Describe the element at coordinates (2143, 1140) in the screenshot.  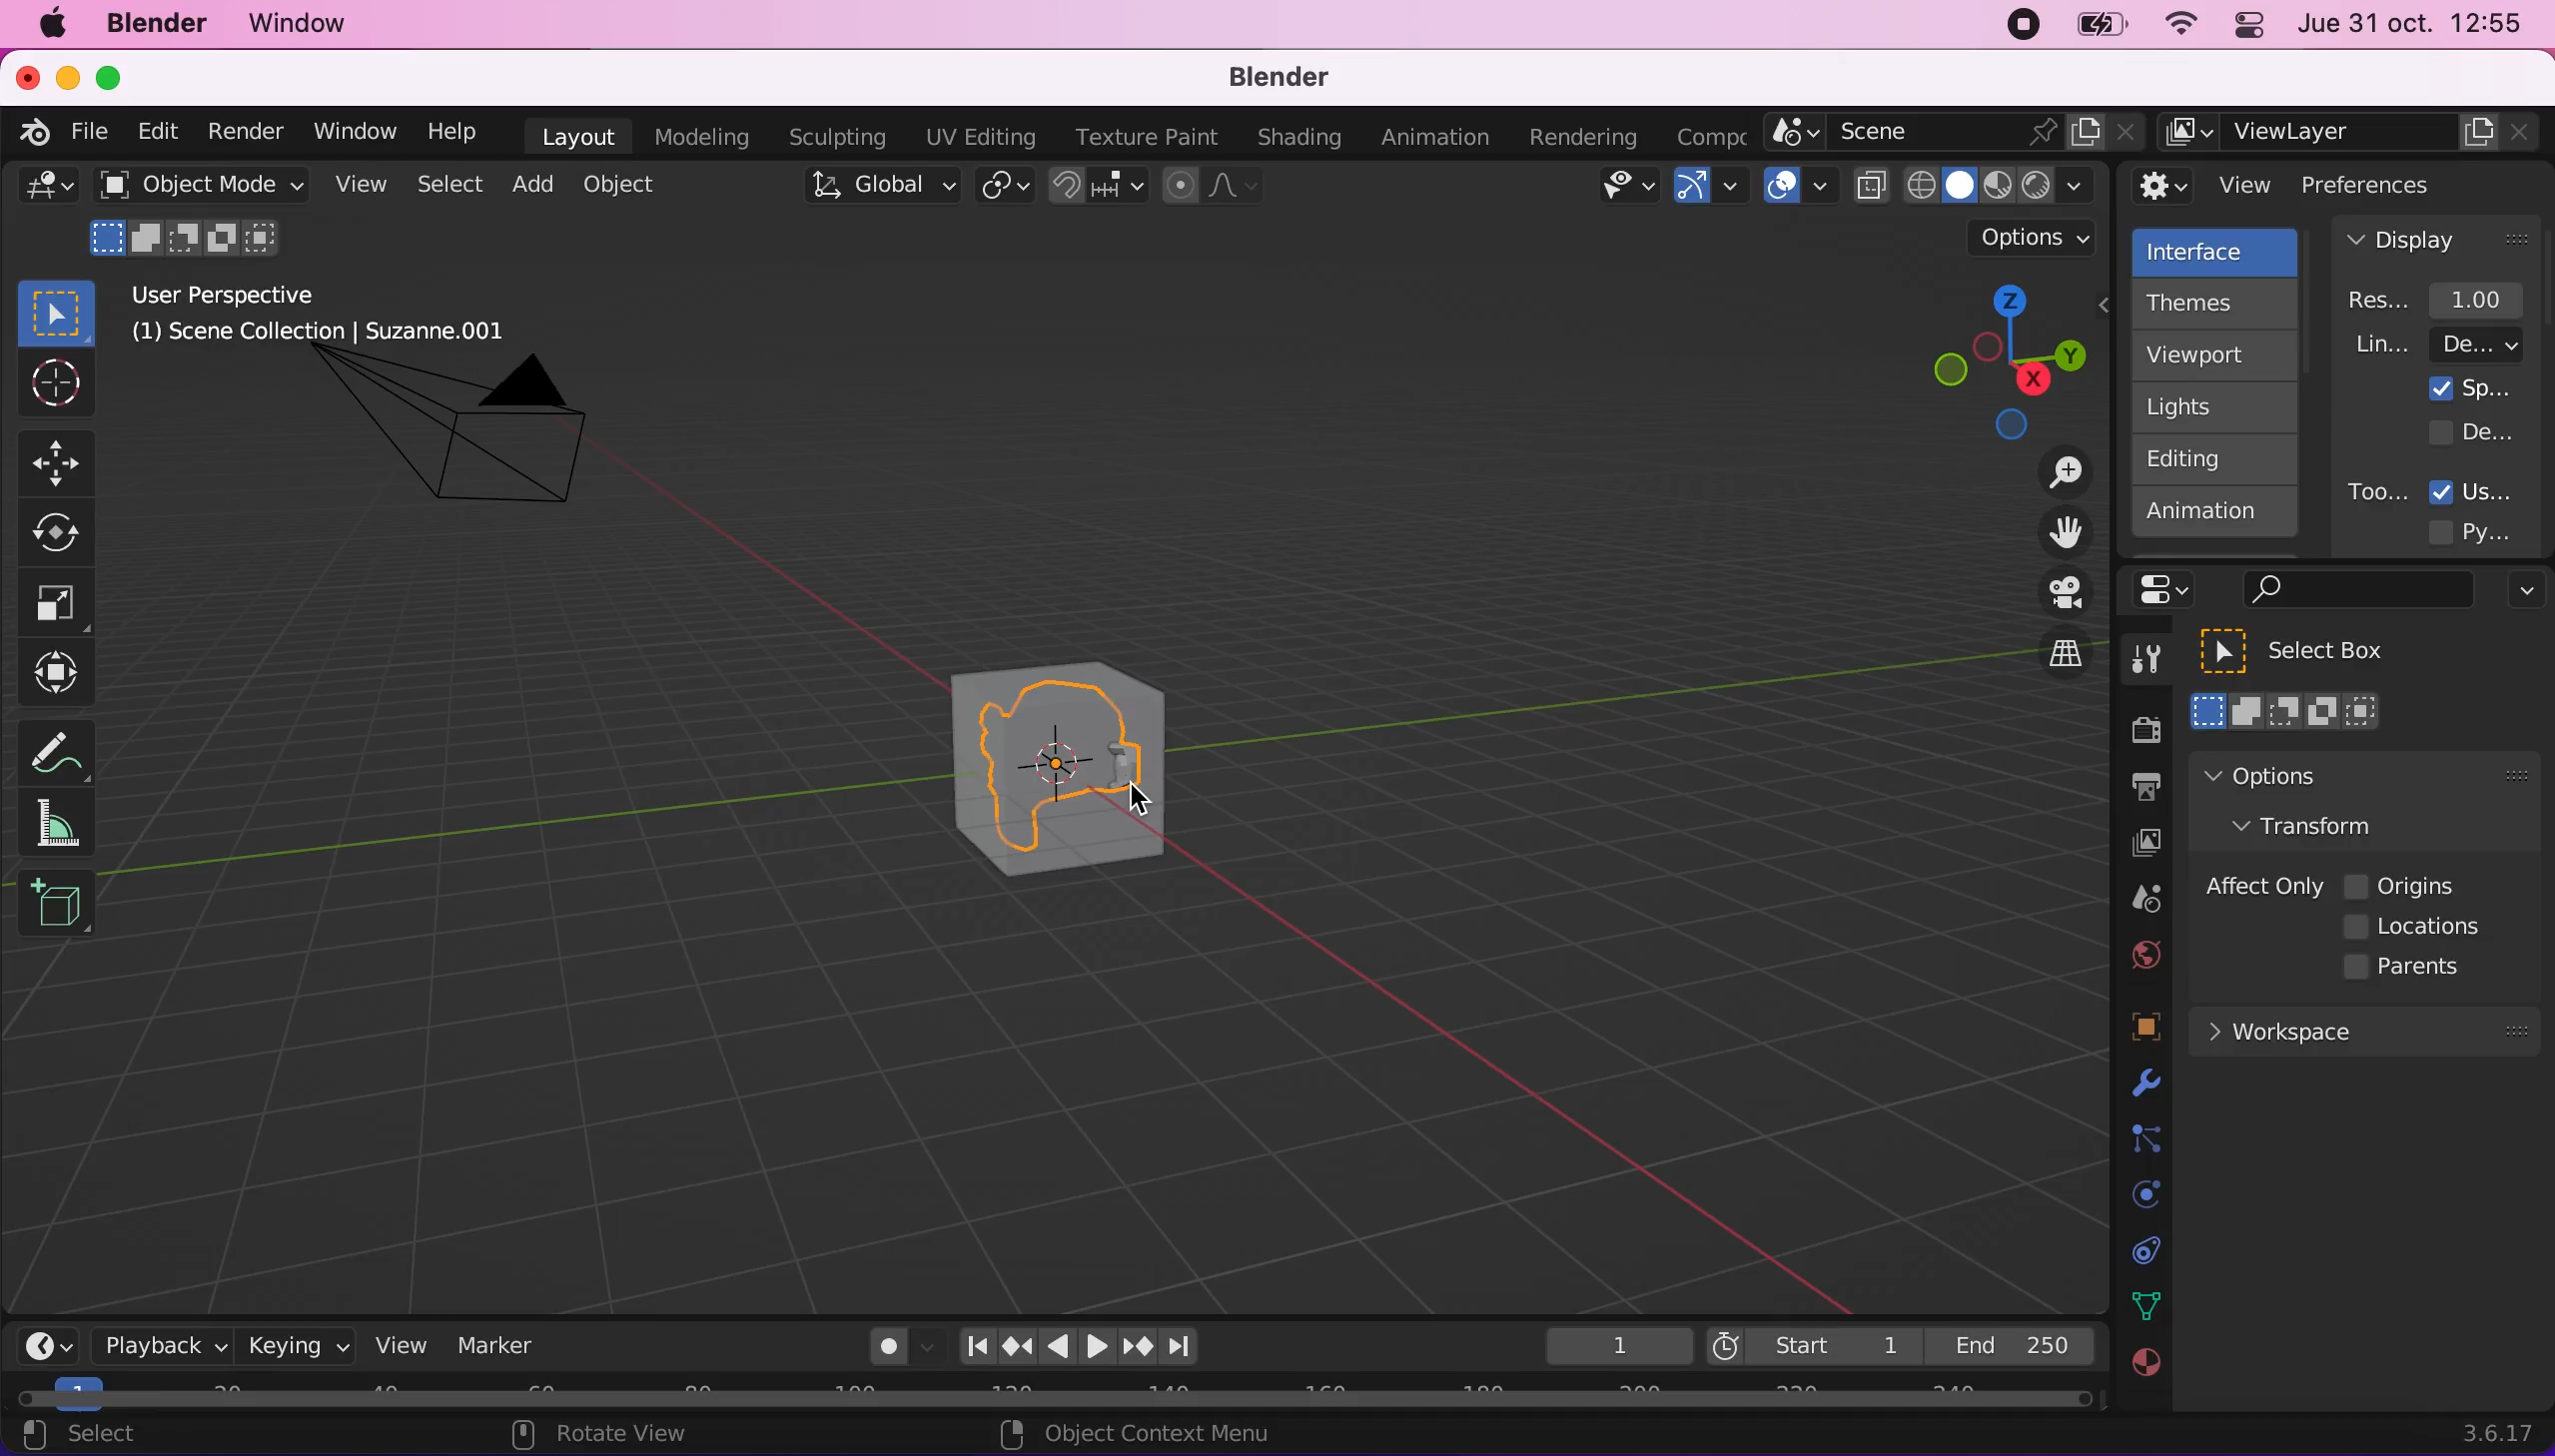
I see `constraints` at that location.